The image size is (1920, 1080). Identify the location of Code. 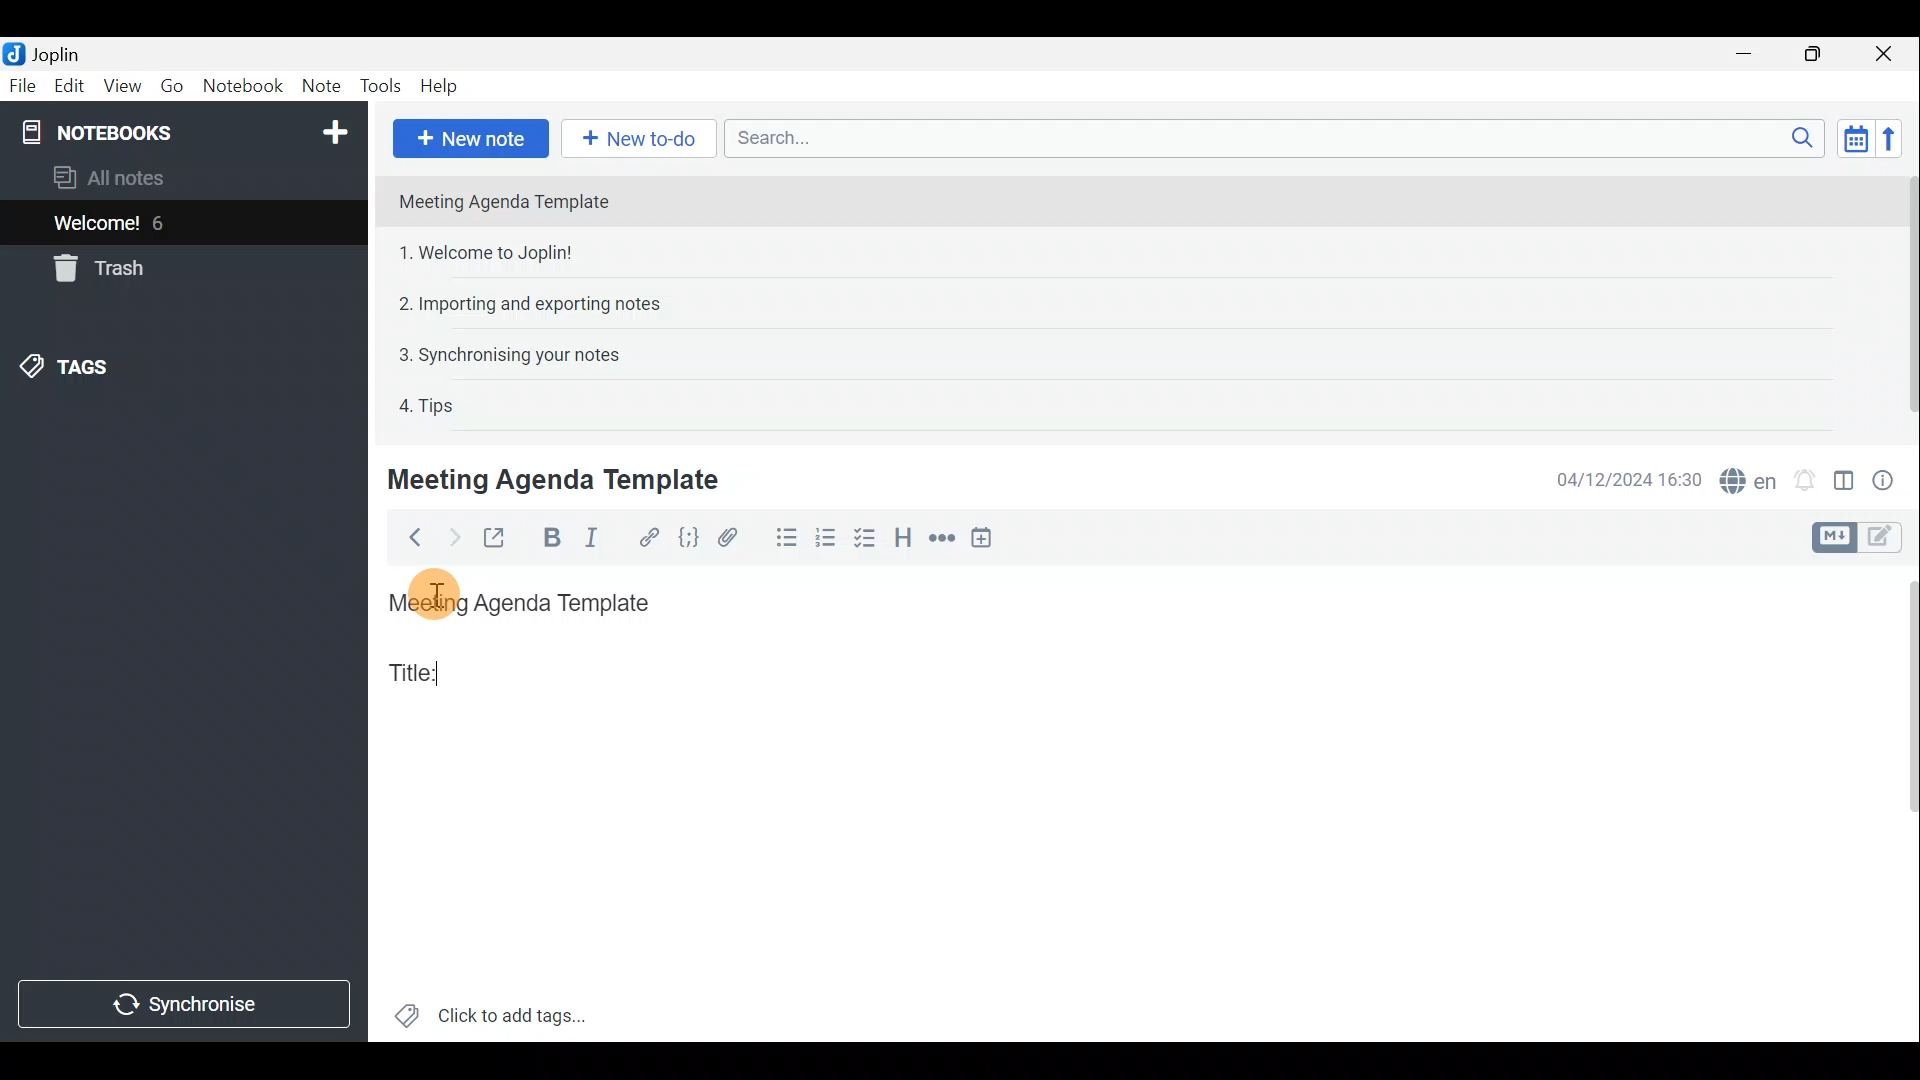
(691, 541).